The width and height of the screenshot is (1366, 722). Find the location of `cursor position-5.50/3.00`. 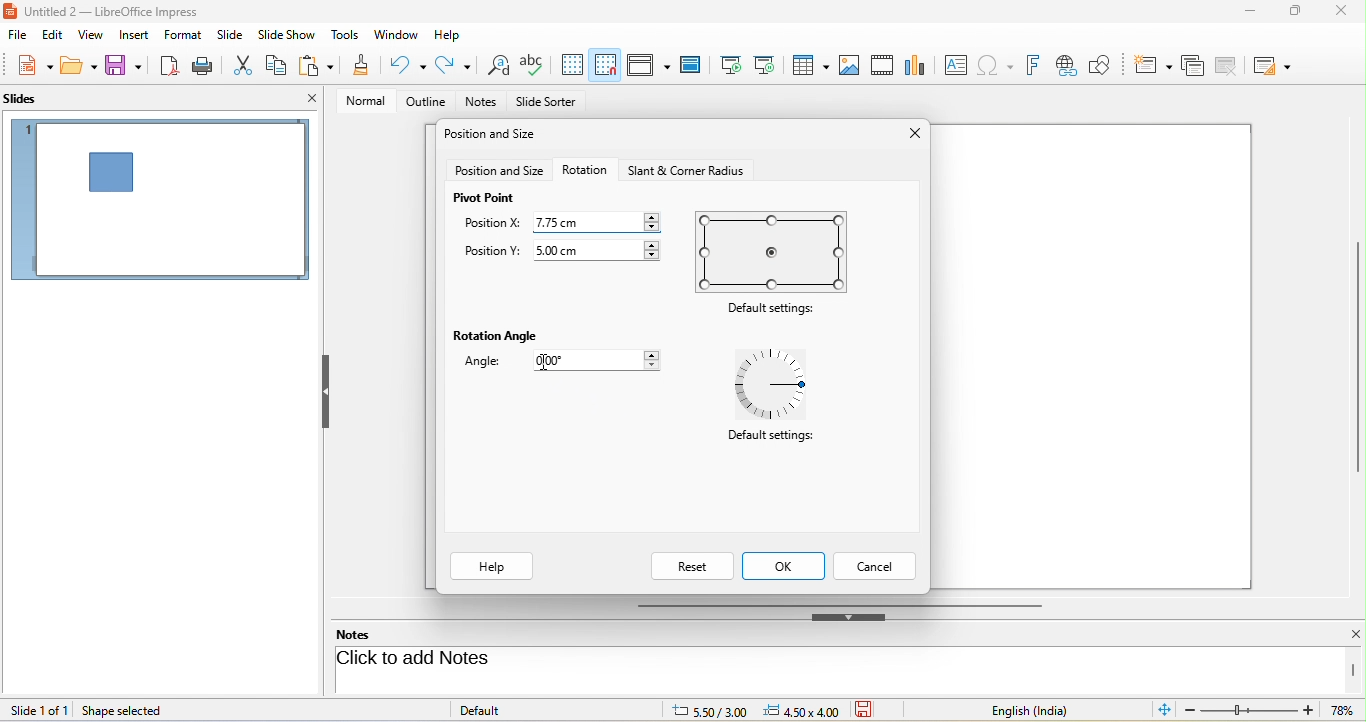

cursor position-5.50/3.00 is located at coordinates (698, 709).